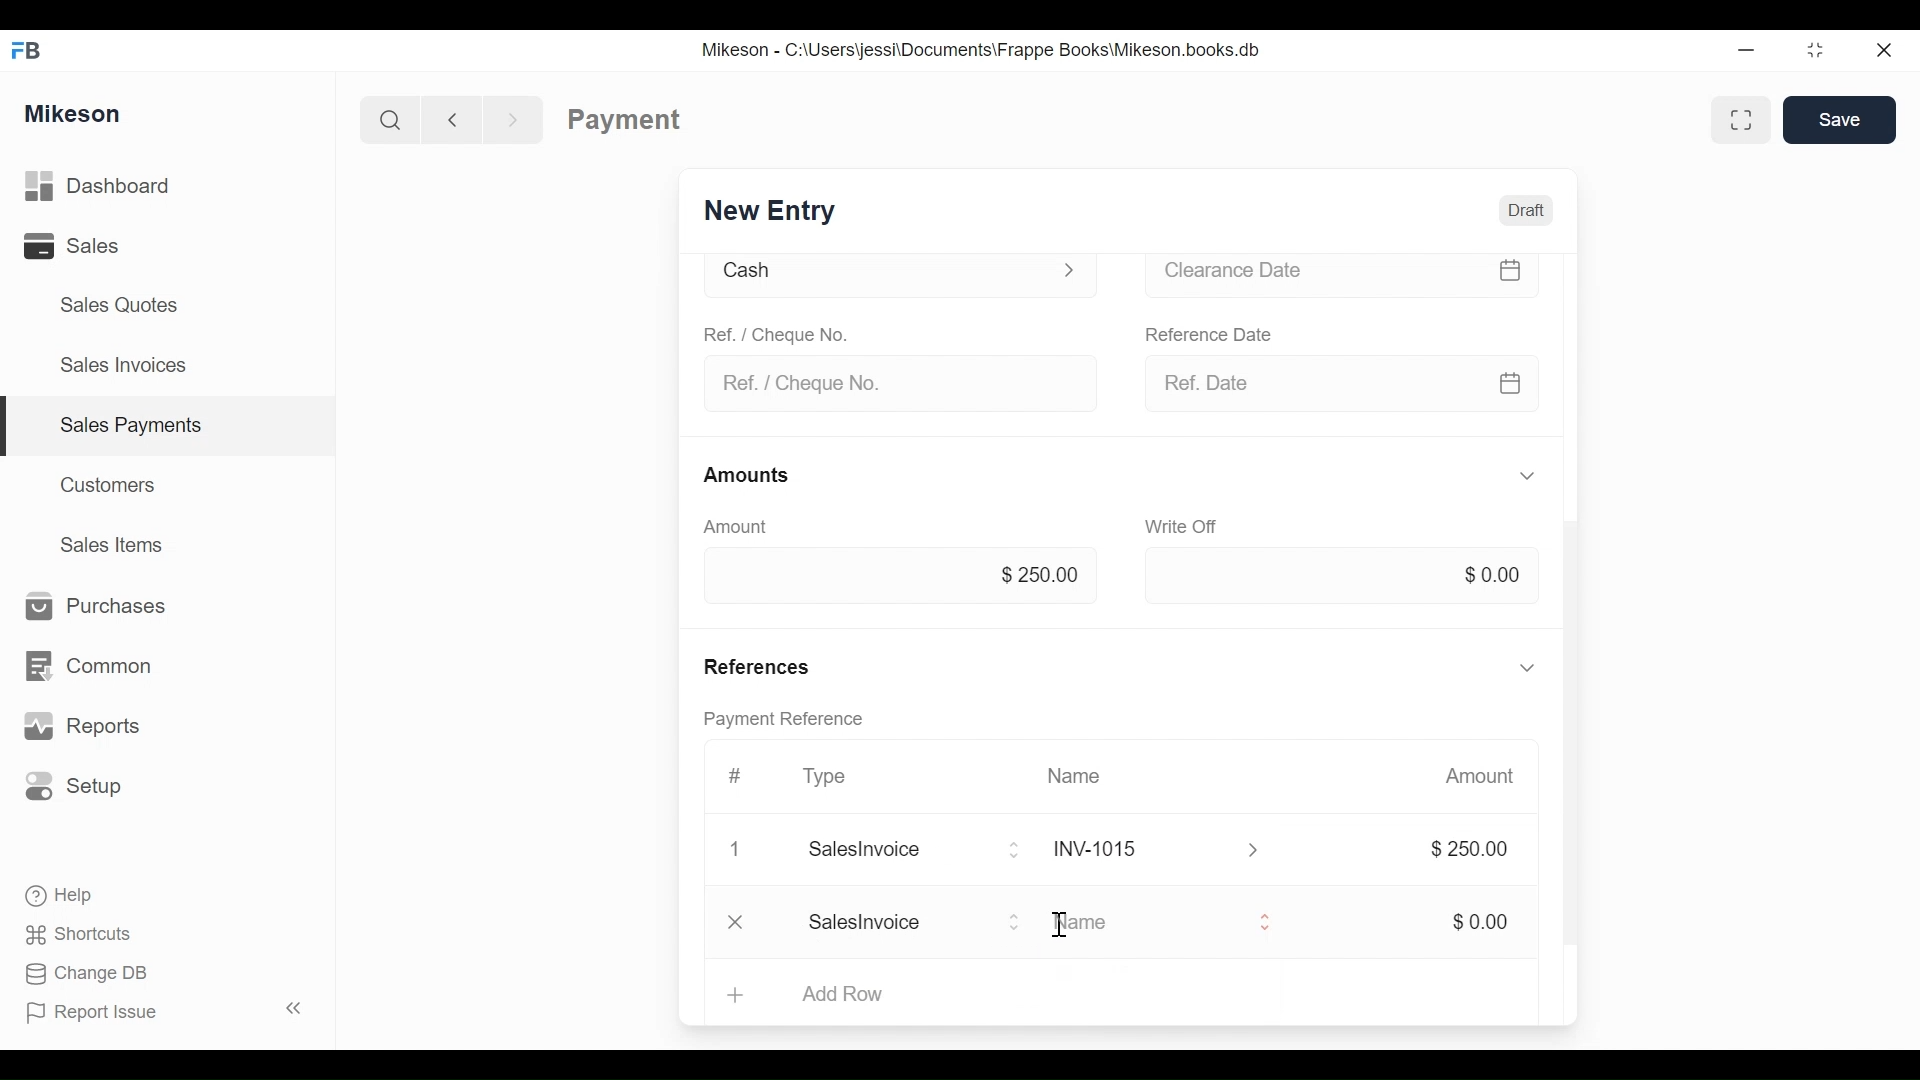  What do you see at coordinates (874, 924) in the screenshot?
I see `Add Row` at bounding box center [874, 924].